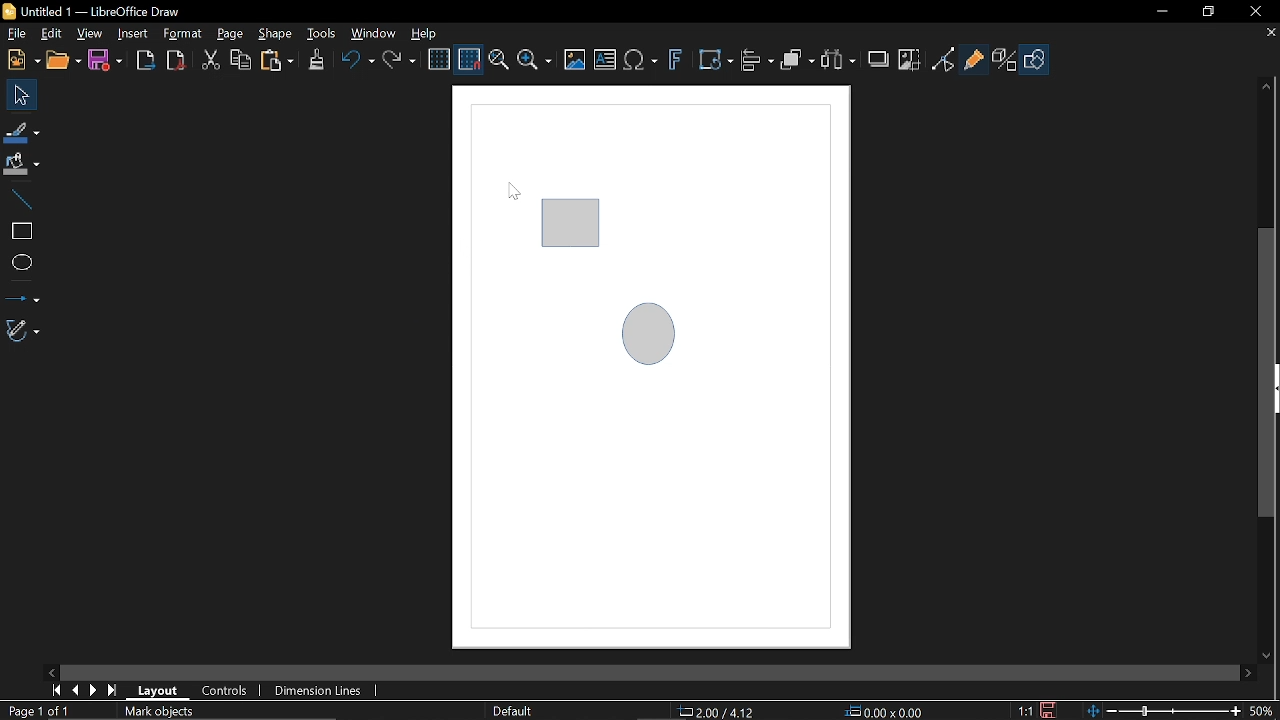  Describe the element at coordinates (17, 93) in the screenshot. I see `Select` at that location.